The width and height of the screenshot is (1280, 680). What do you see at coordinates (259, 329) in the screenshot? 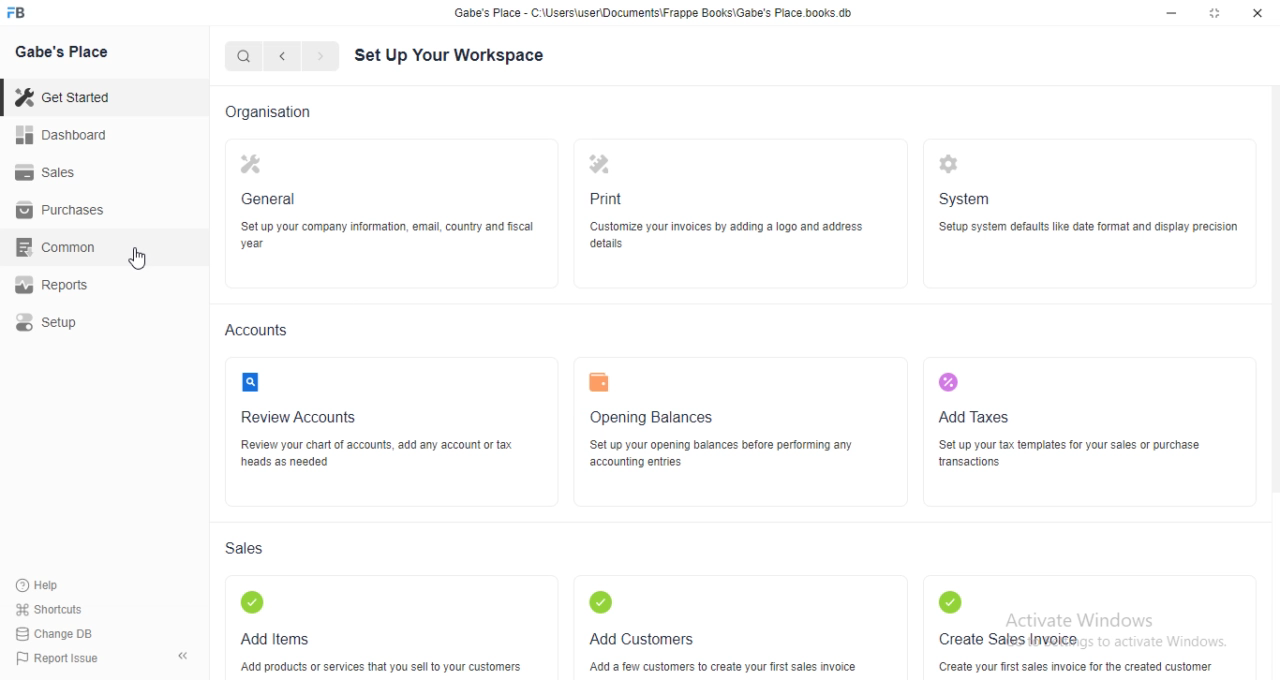
I see `Accounts` at bounding box center [259, 329].